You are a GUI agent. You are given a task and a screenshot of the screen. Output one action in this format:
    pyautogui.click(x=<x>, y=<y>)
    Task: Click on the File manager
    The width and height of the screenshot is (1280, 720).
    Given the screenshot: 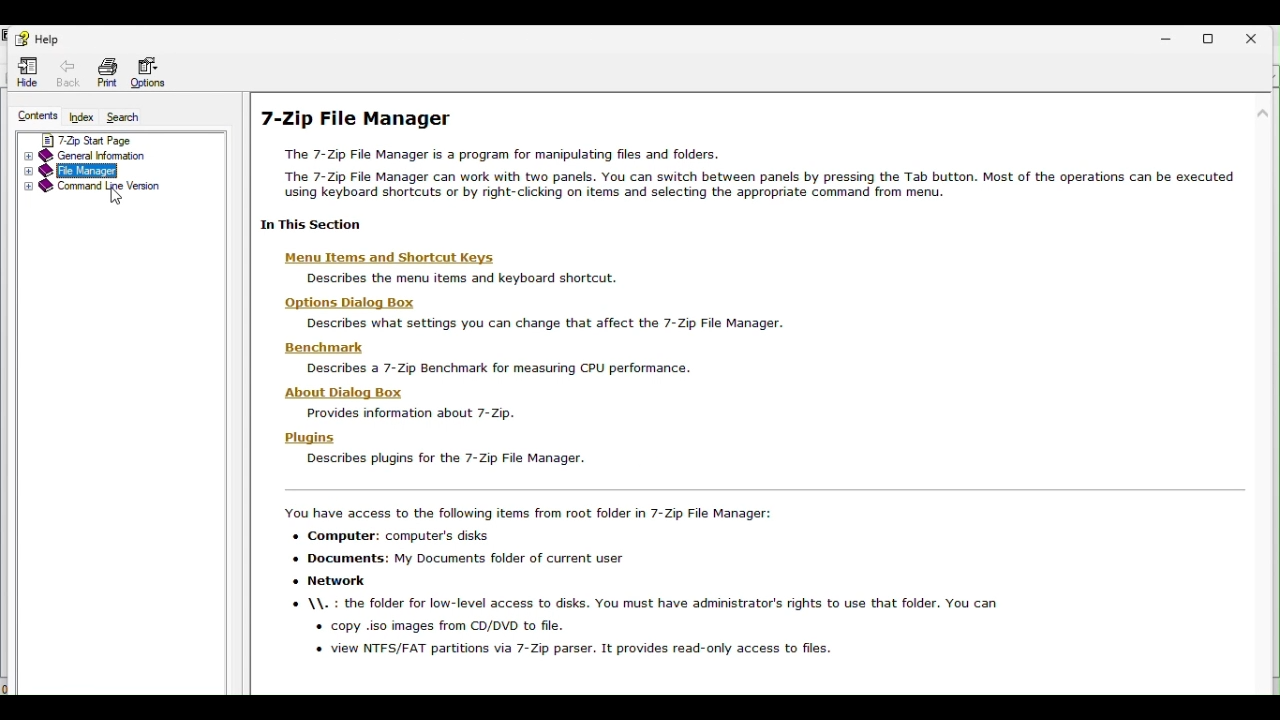 What is the action you would take?
    pyautogui.click(x=118, y=171)
    